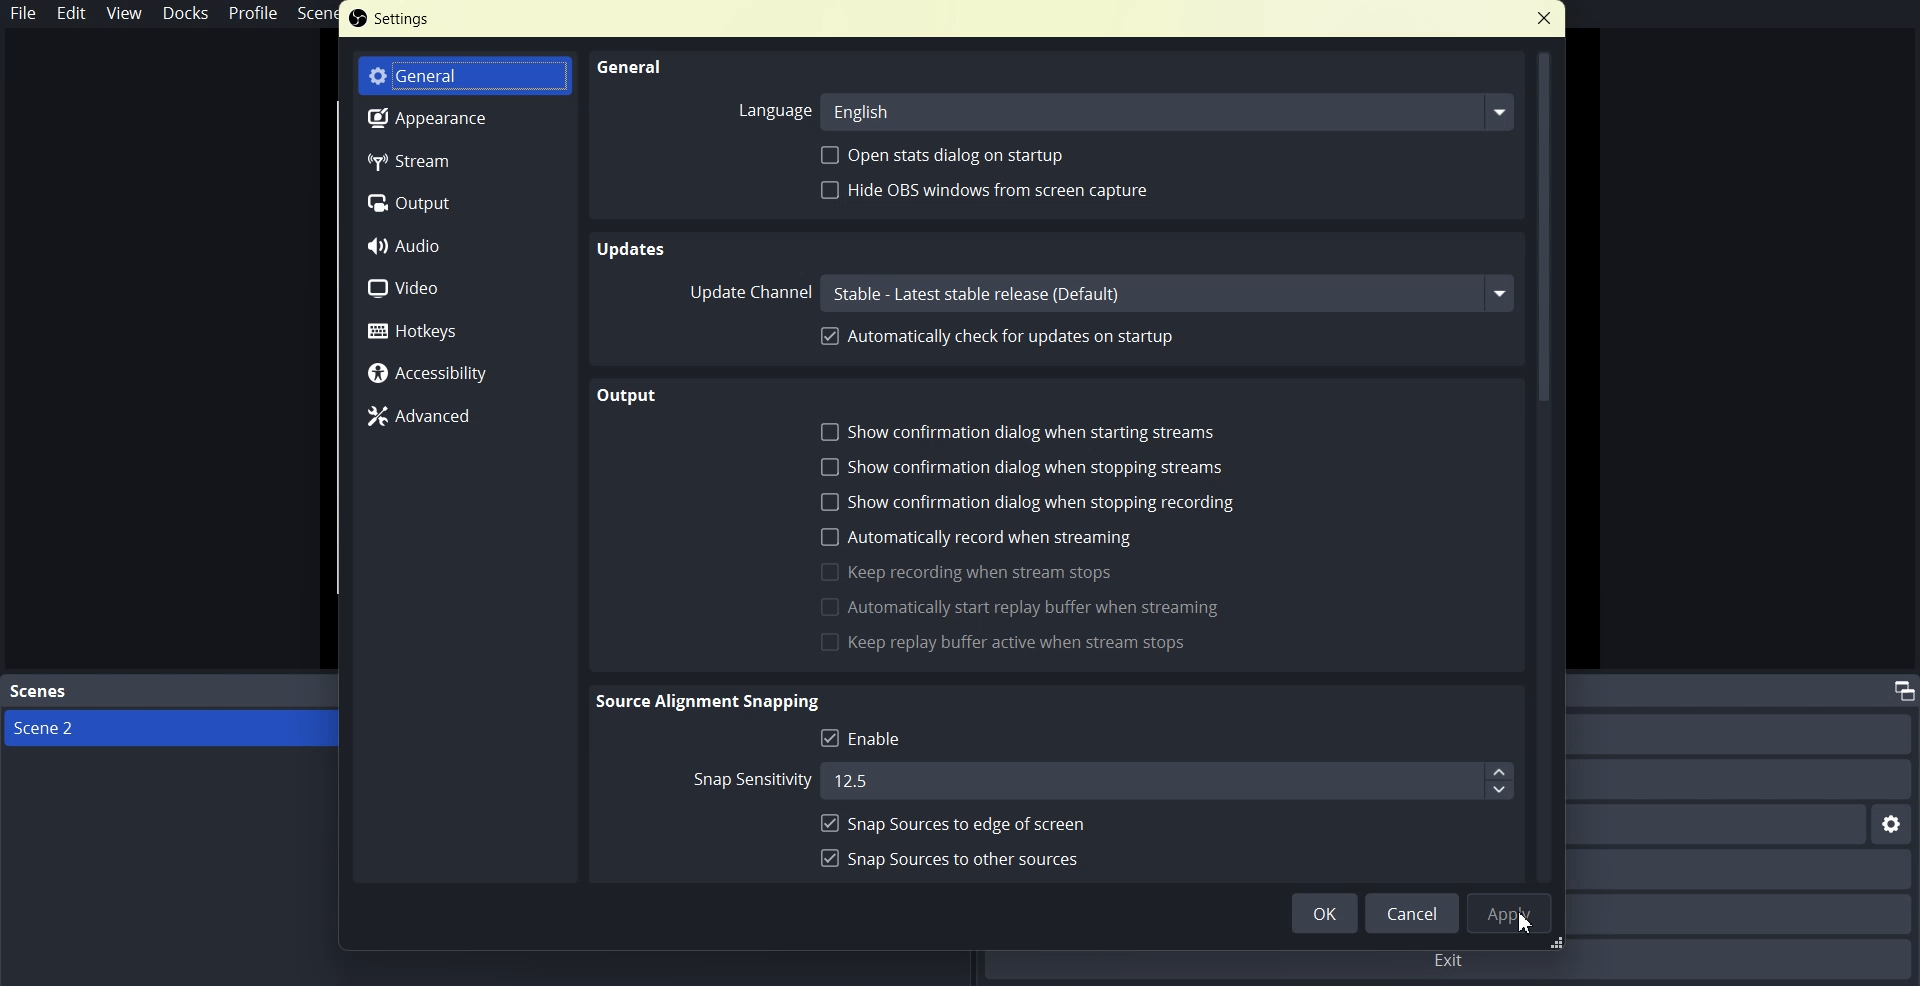 The image size is (1920, 986). Describe the element at coordinates (1545, 19) in the screenshot. I see `Close` at that location.